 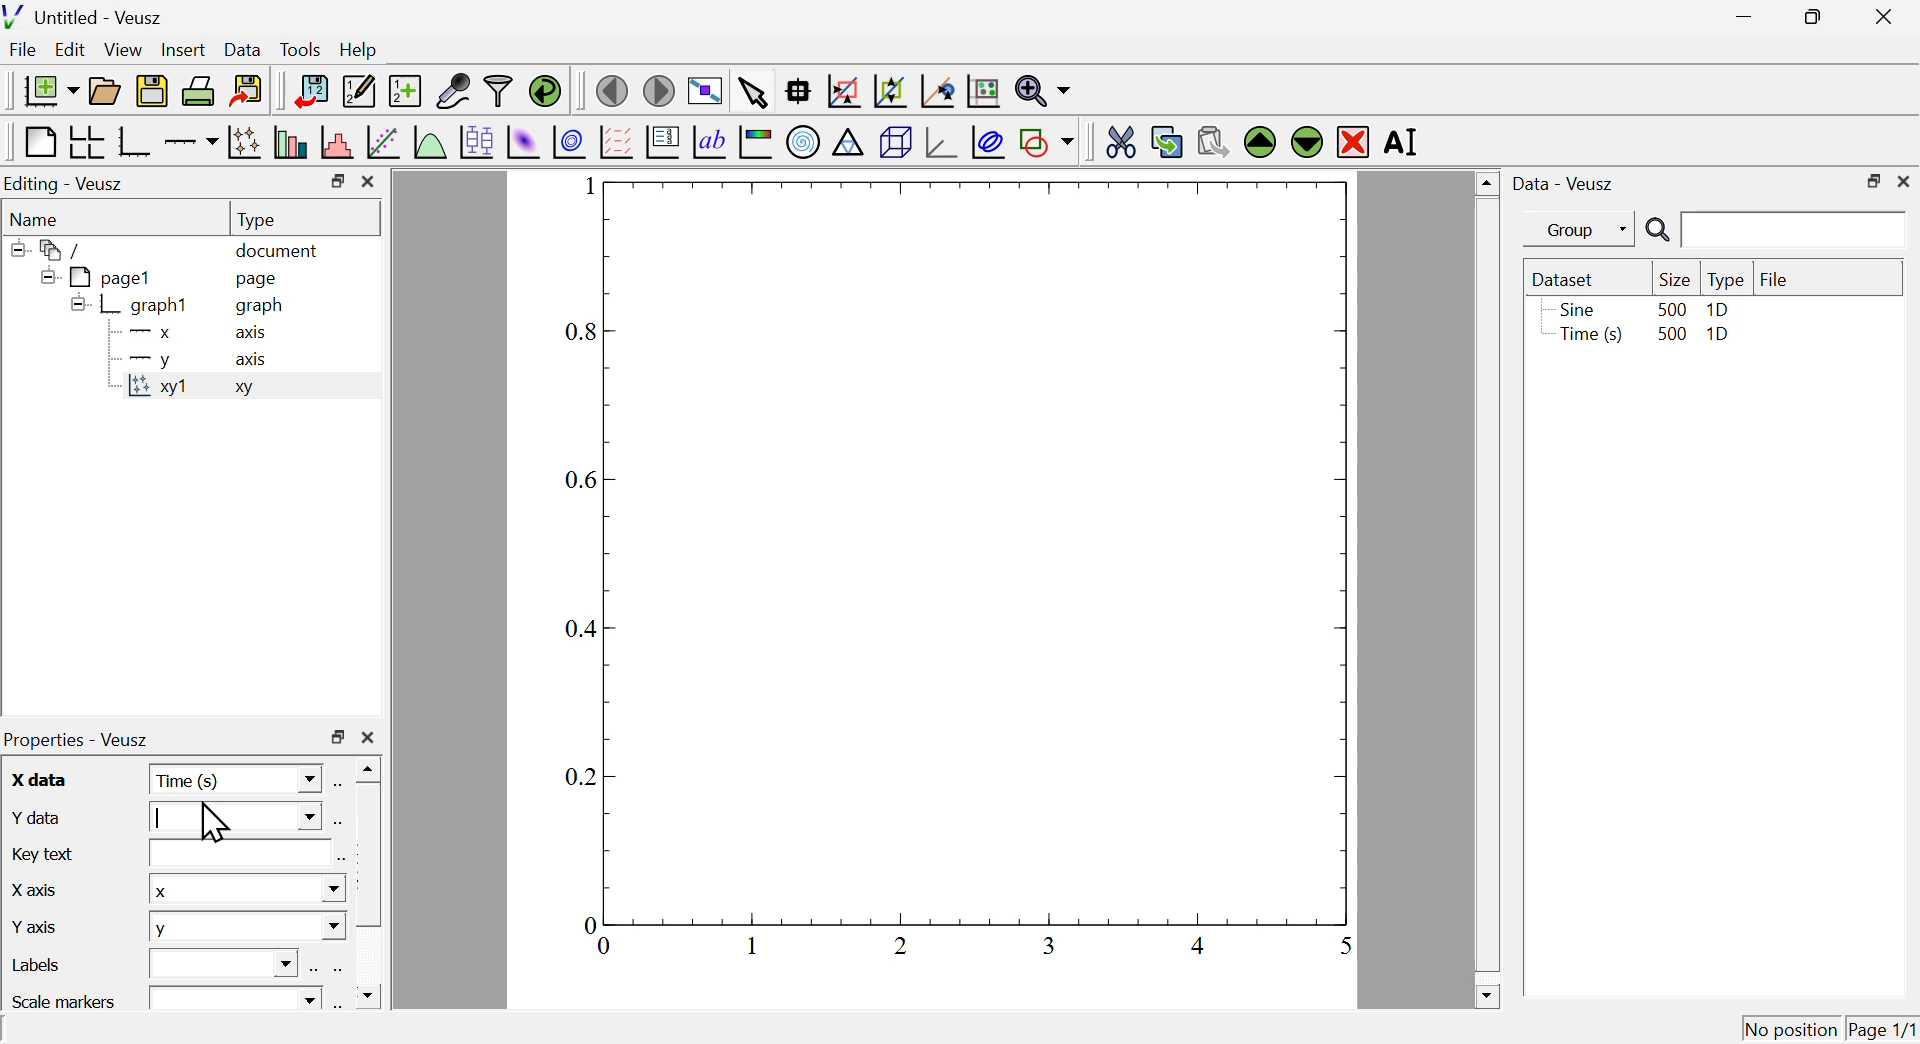 I want to click on 0, so click(x=589, y=923).